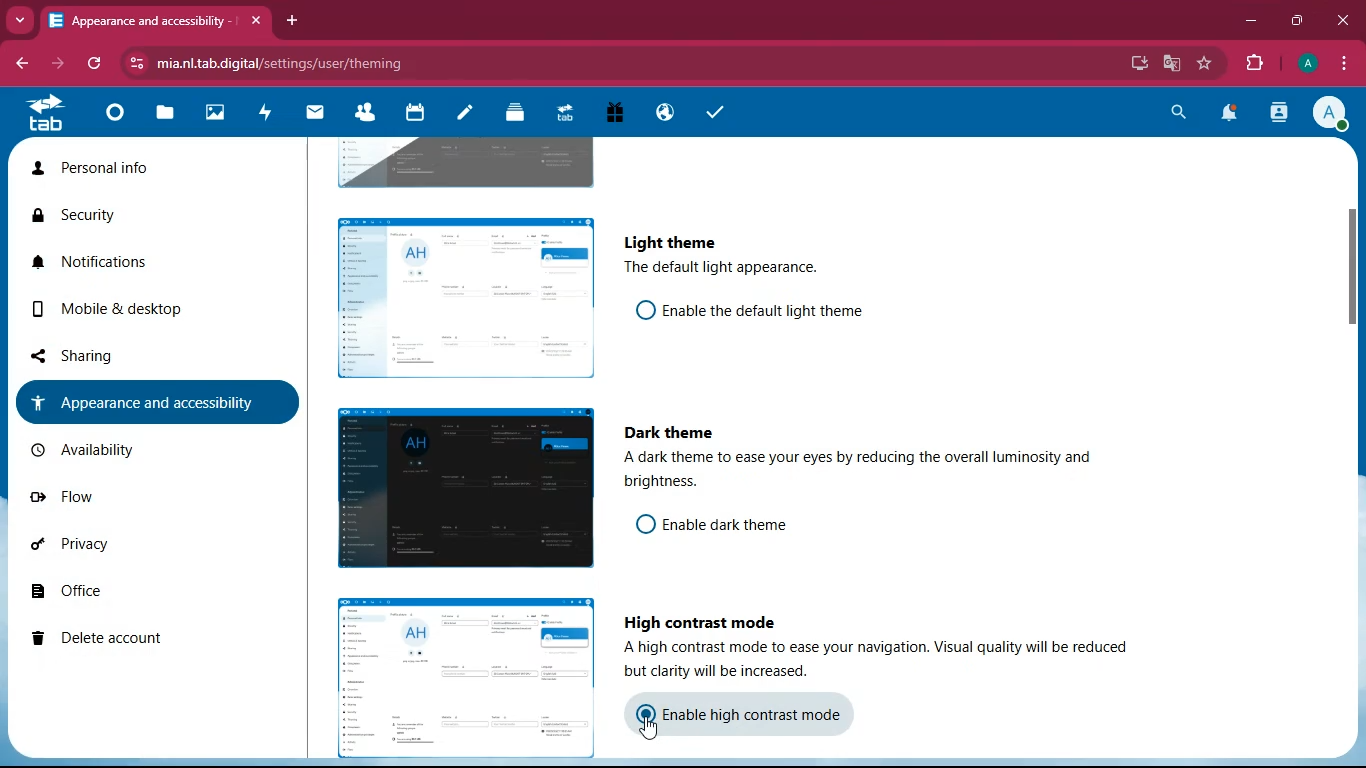 The width and height of the screenshot is (1366, 768). What do you see at coordinates (711, 112) in the screenshot?
I see `task` at bounding box center [711, 112].